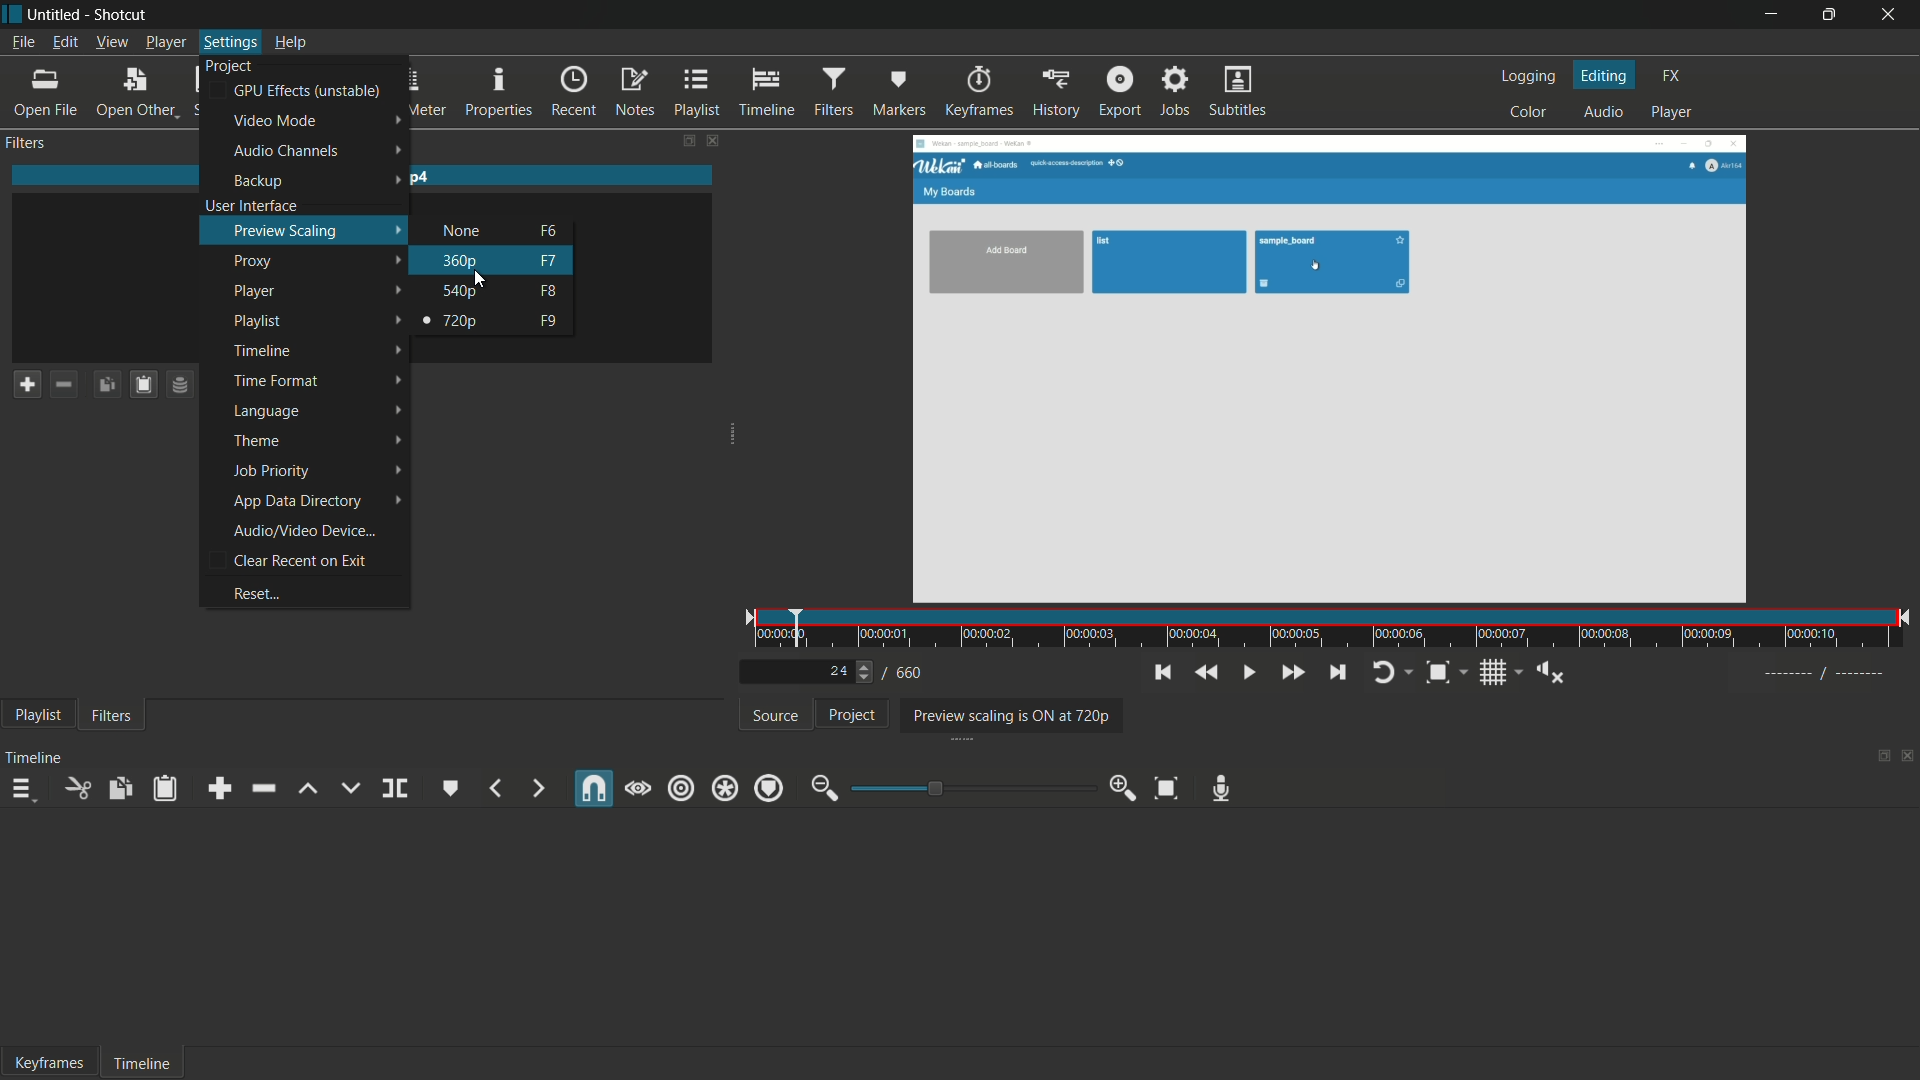 This screenshot has height=1080, width=1920. I want to click on snap, so click(593, 791).